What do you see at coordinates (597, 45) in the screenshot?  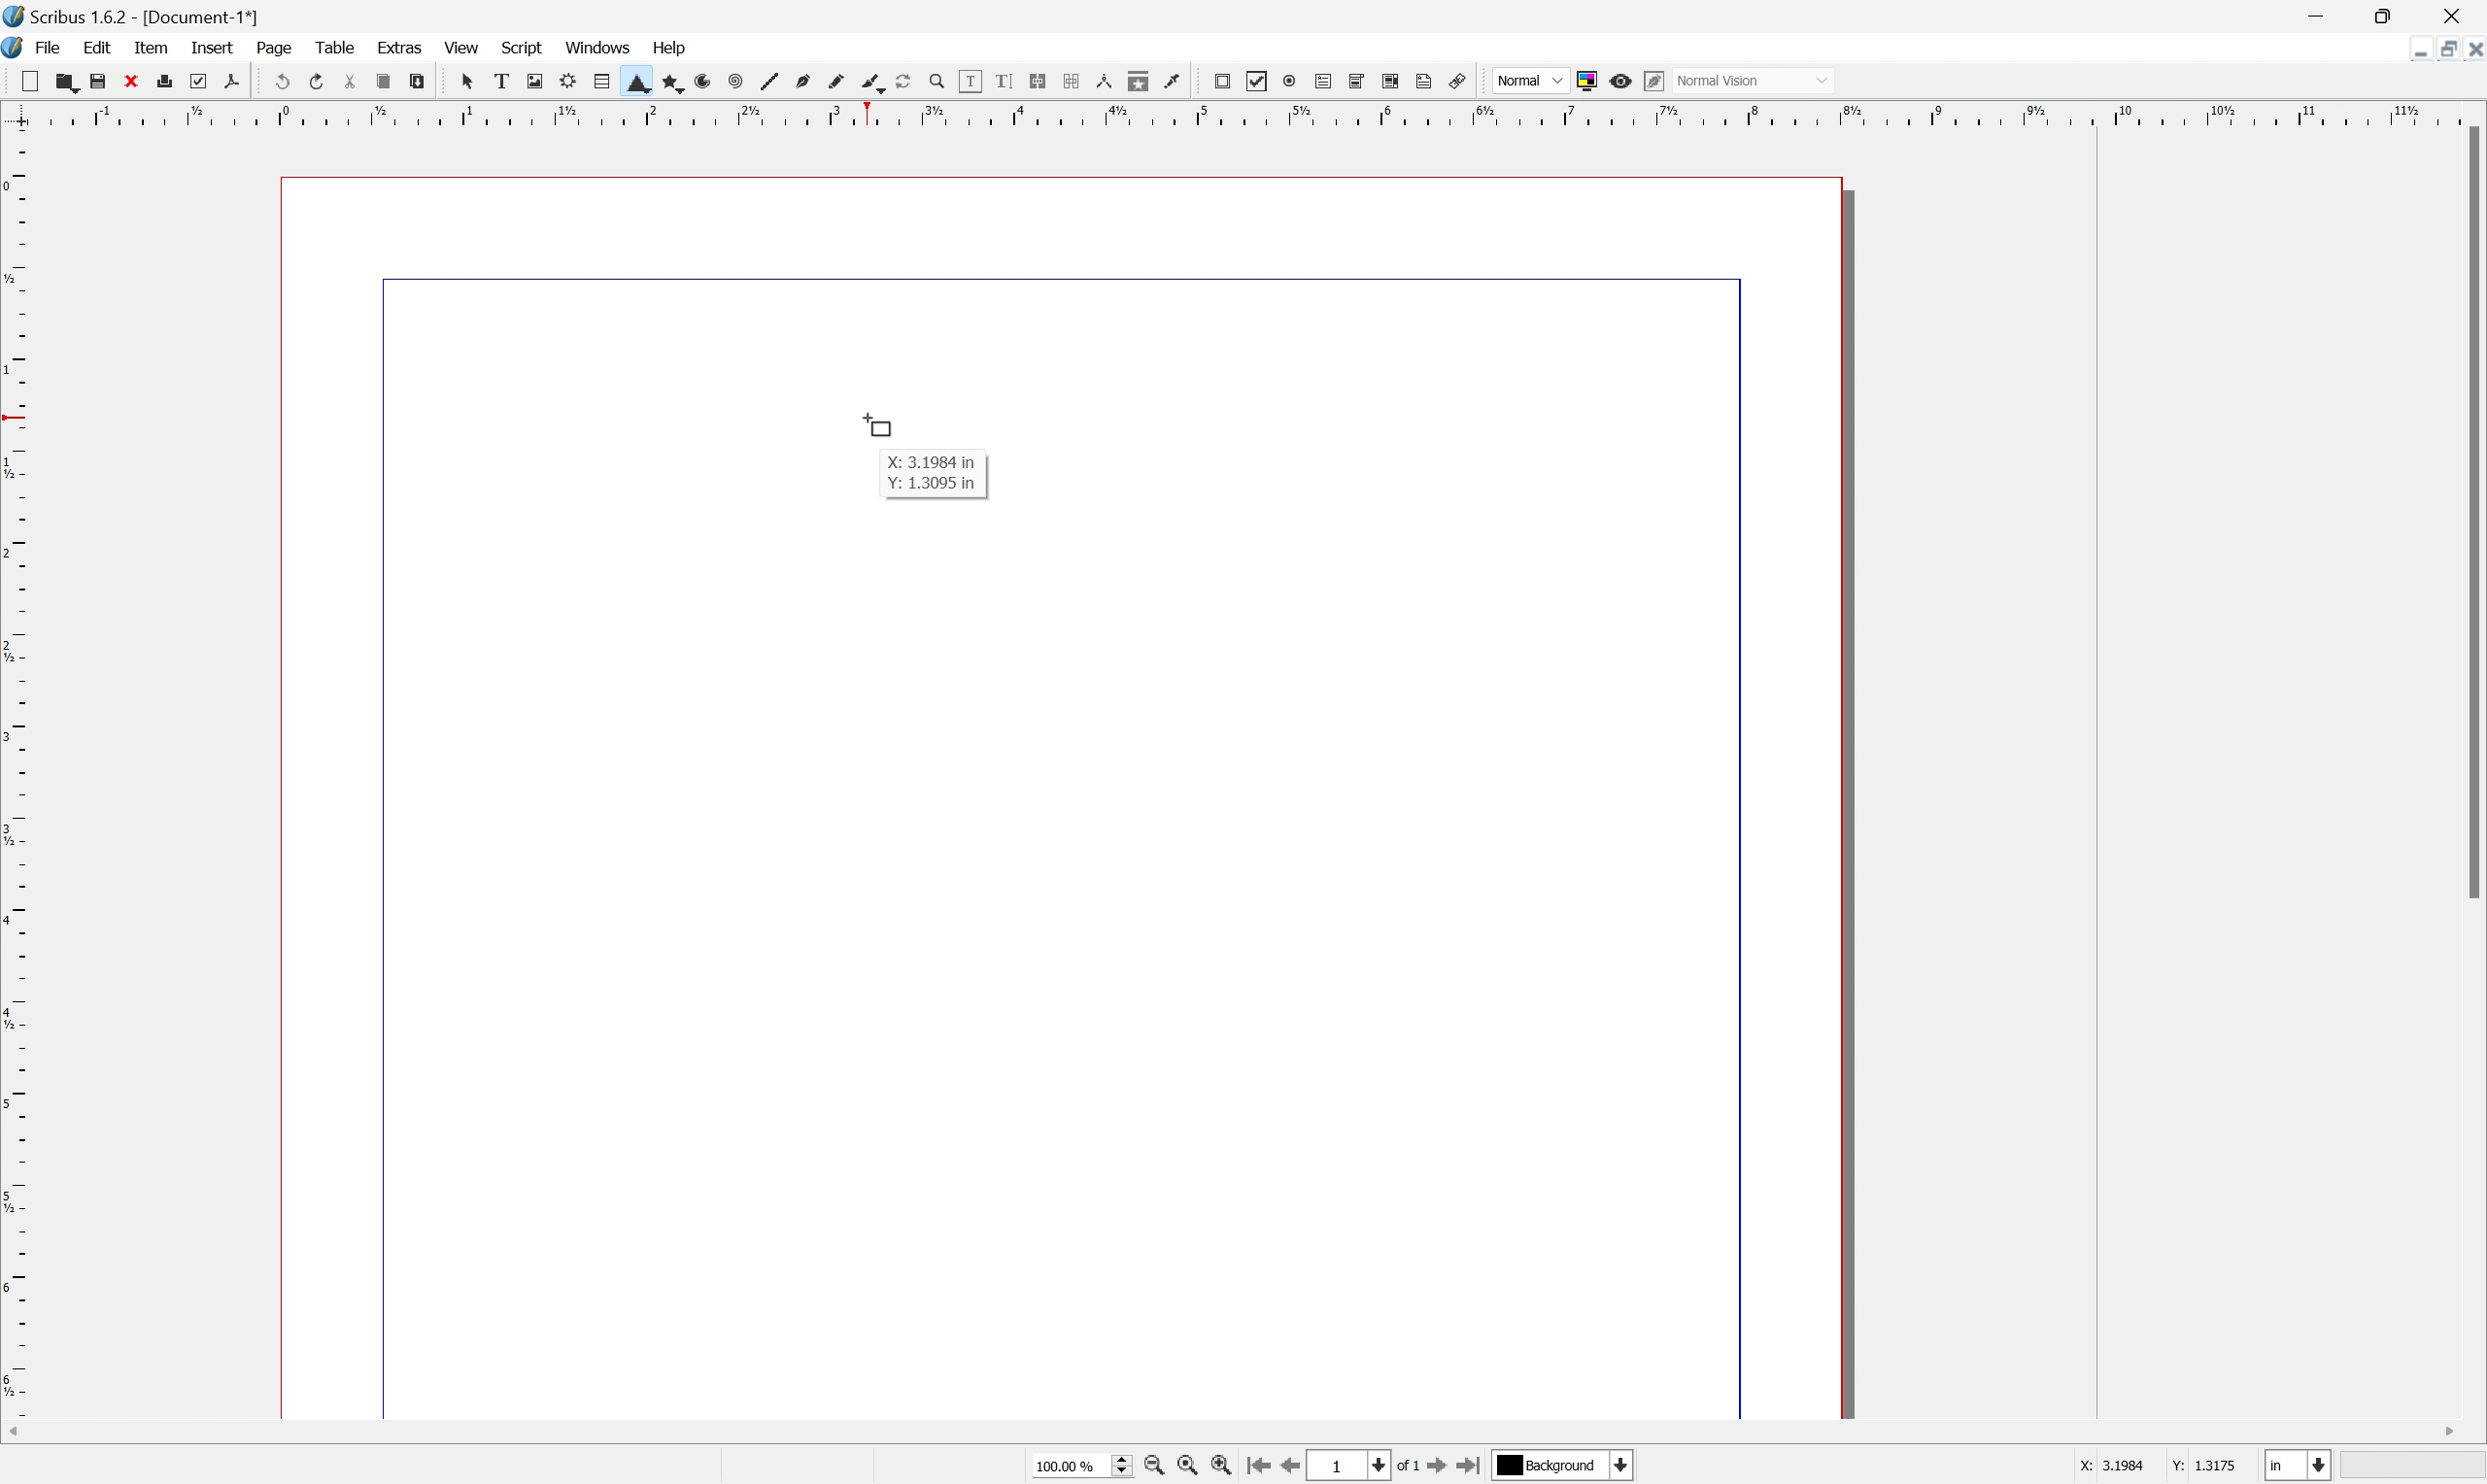 I see `Windows` at bounding box center [597, 45].